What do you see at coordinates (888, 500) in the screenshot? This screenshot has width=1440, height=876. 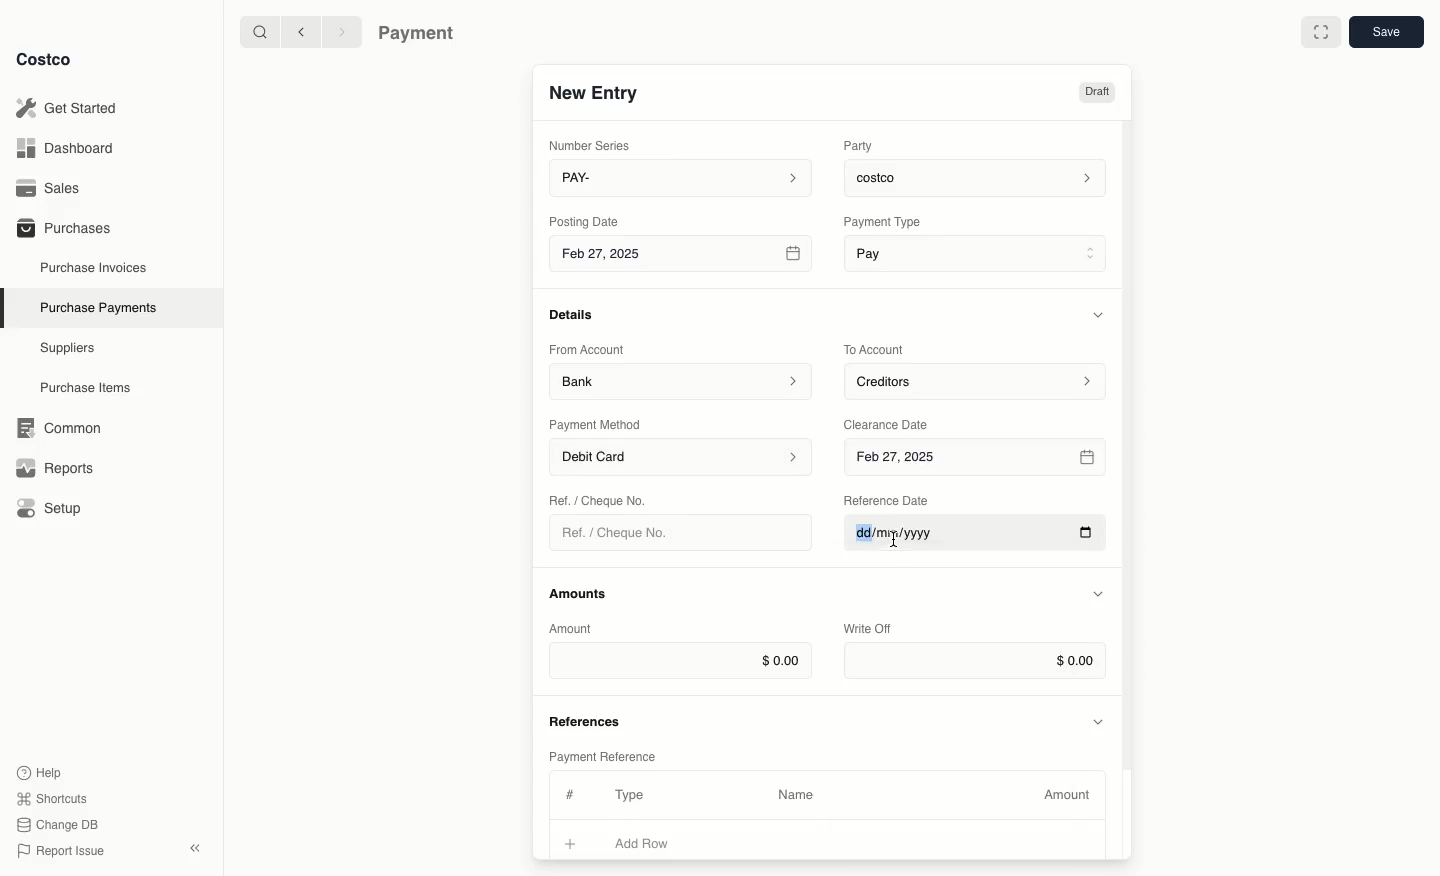 I see `‘Reference Date` at bounding box center [888, 500].